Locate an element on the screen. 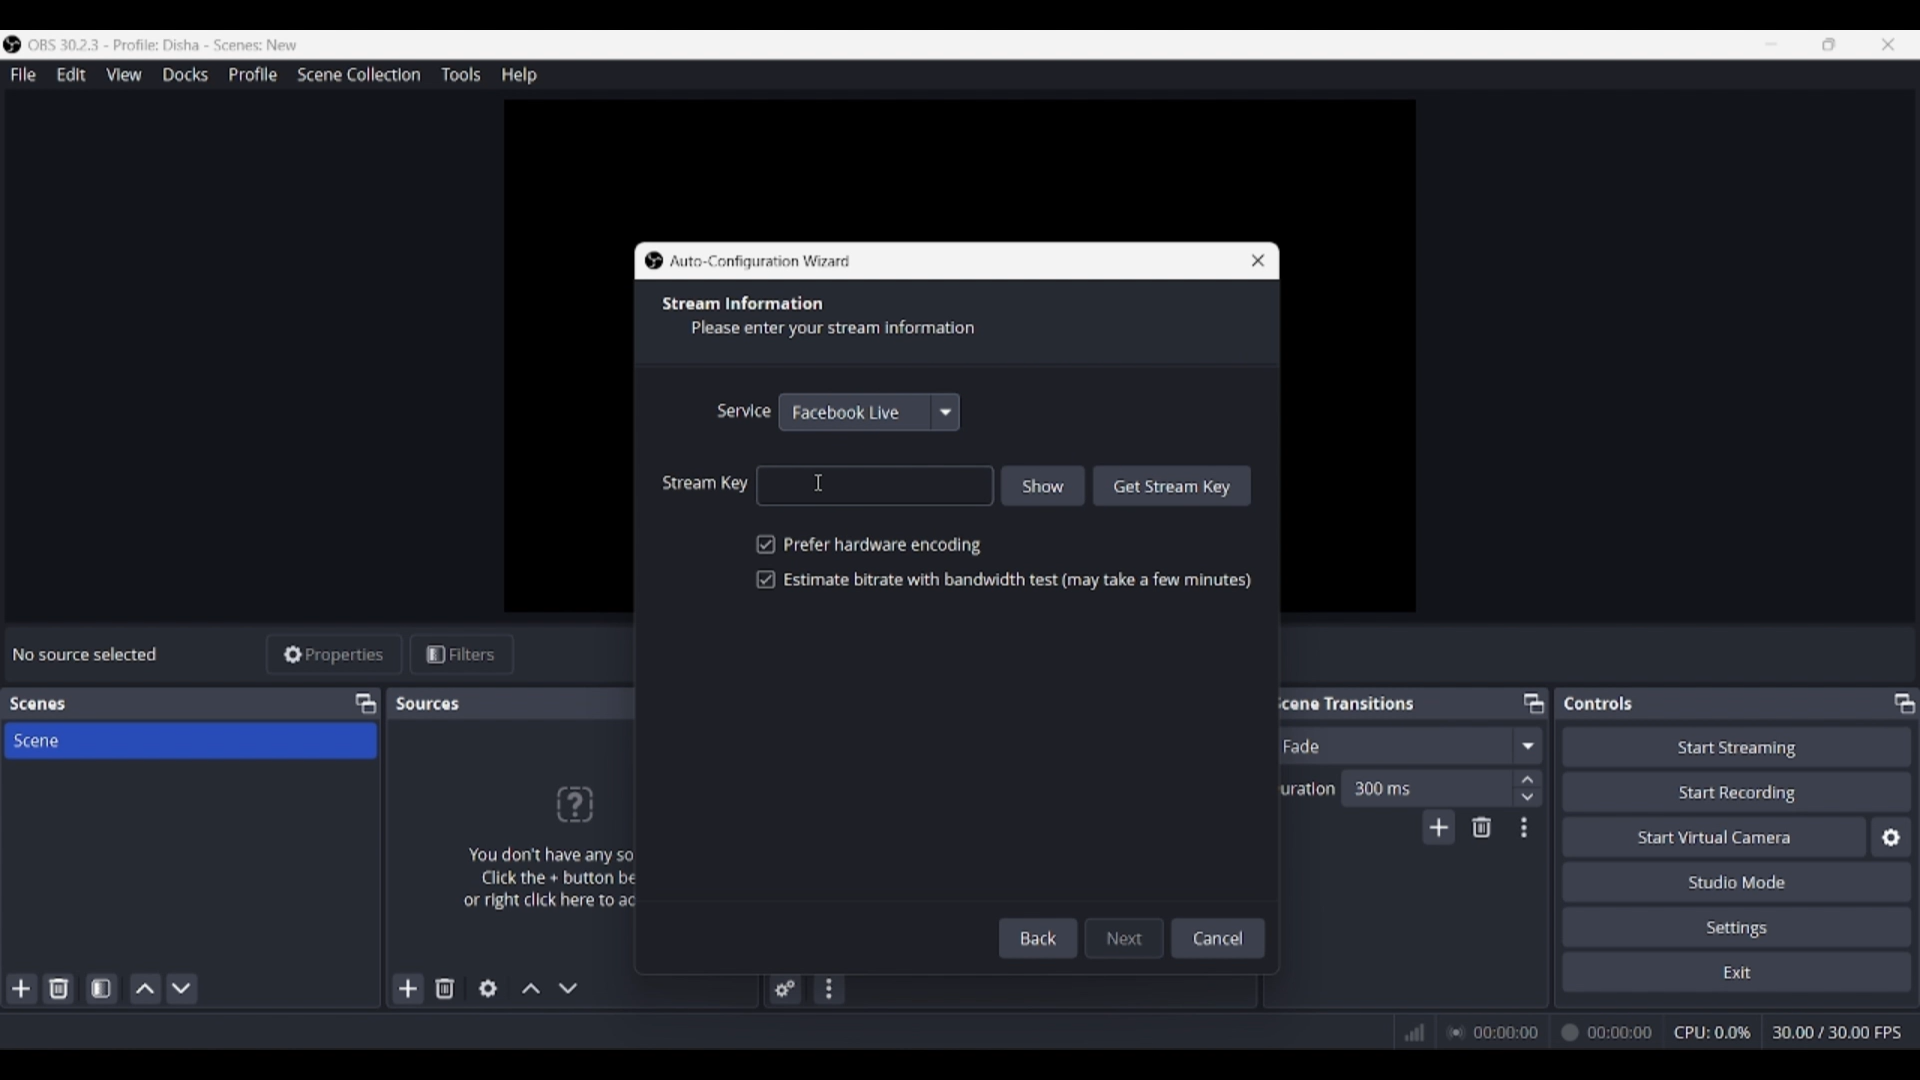  Panel title is located at coordinates (430, 703).